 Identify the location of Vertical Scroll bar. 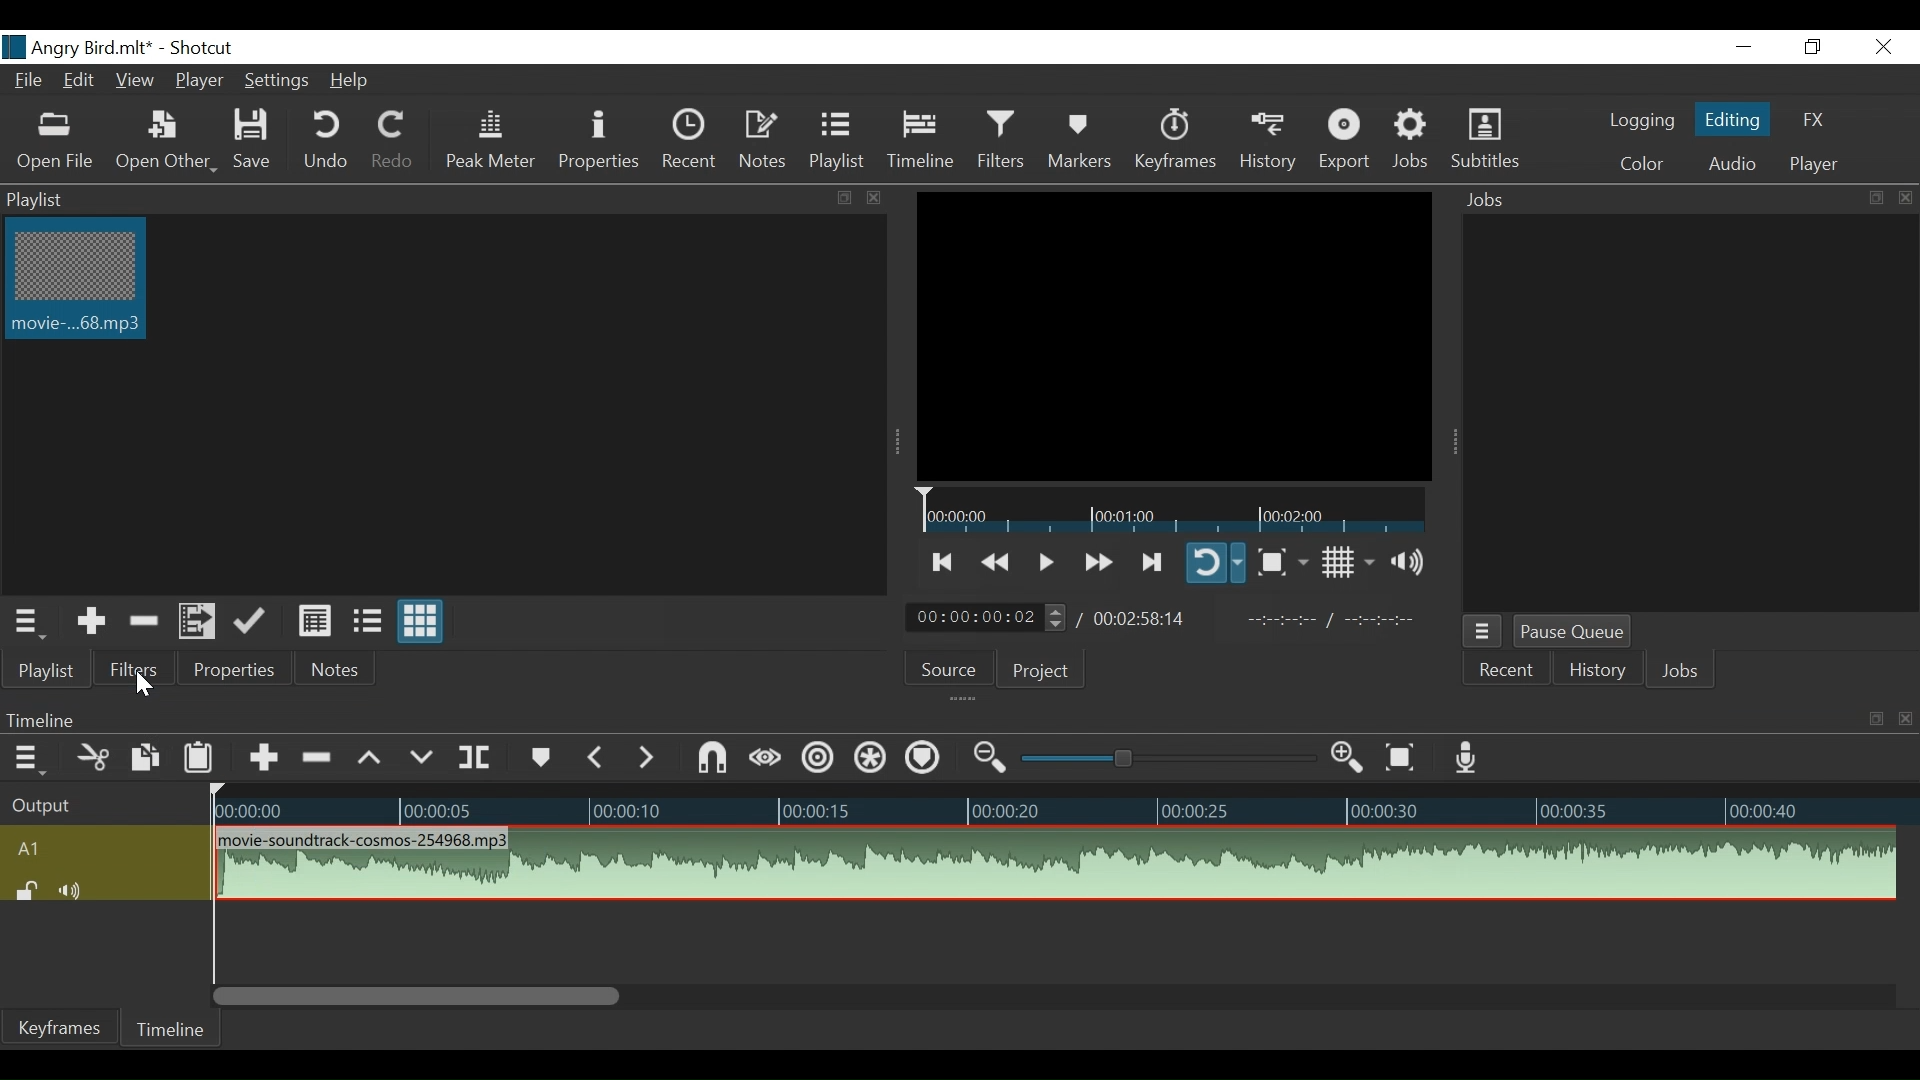
(417, 996).